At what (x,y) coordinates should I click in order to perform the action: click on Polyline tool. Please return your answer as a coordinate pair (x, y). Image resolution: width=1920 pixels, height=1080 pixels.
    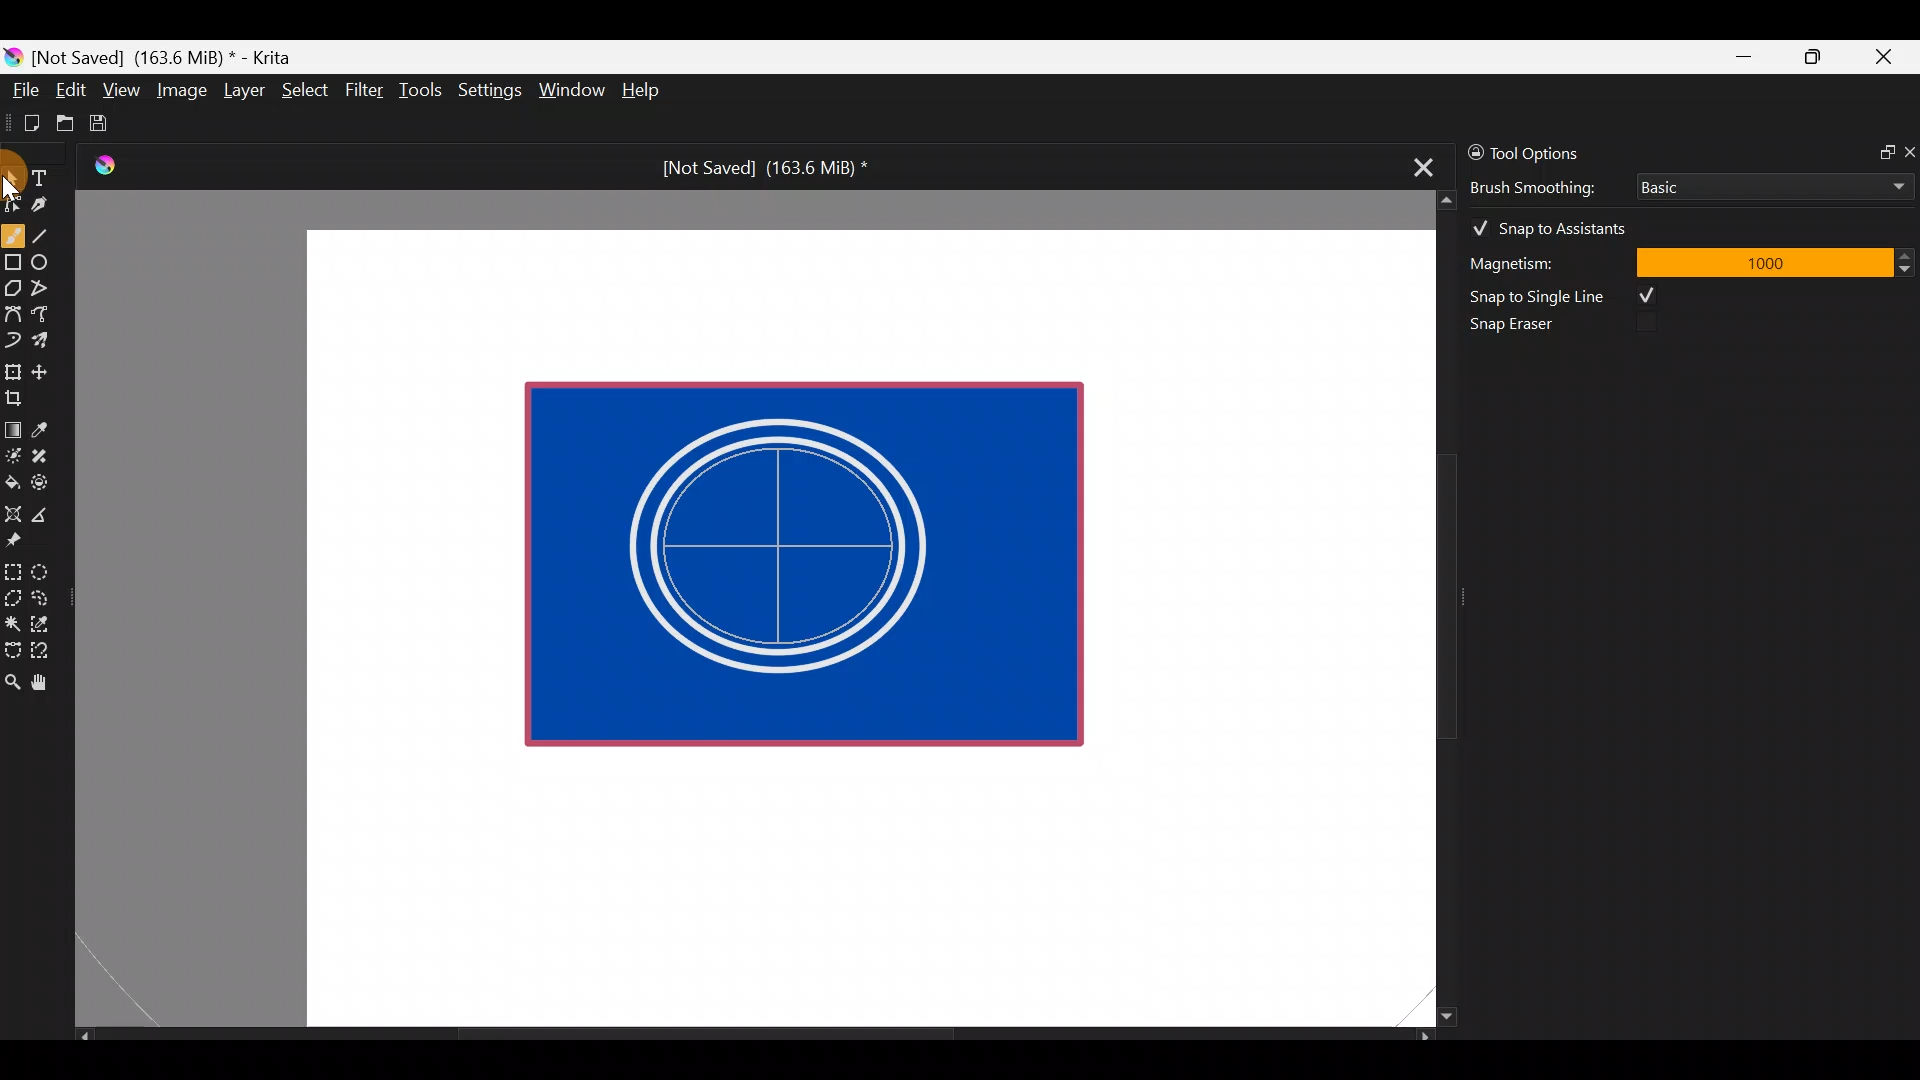
    Looking at the image, I should click on (48, 289).